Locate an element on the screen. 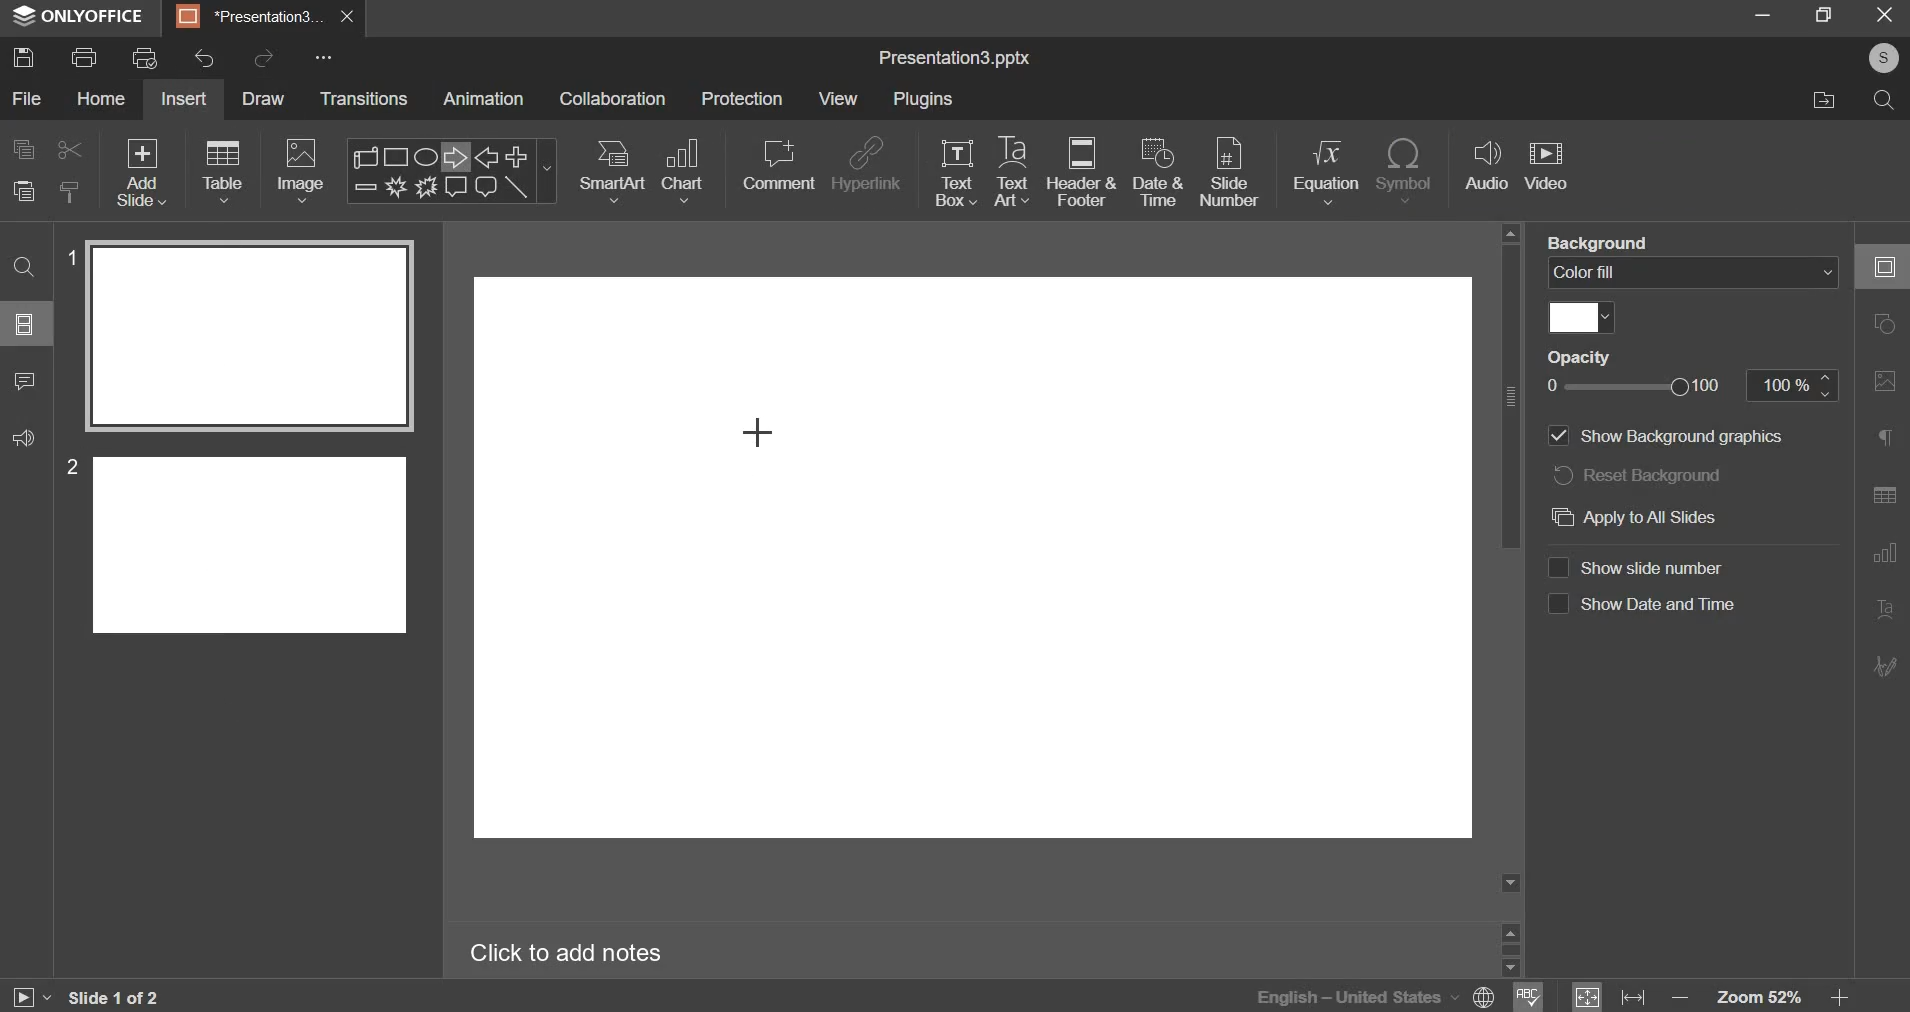 This screenshot has height=1012, width=1910. fit to slide is located at coordinates (1587, 997).